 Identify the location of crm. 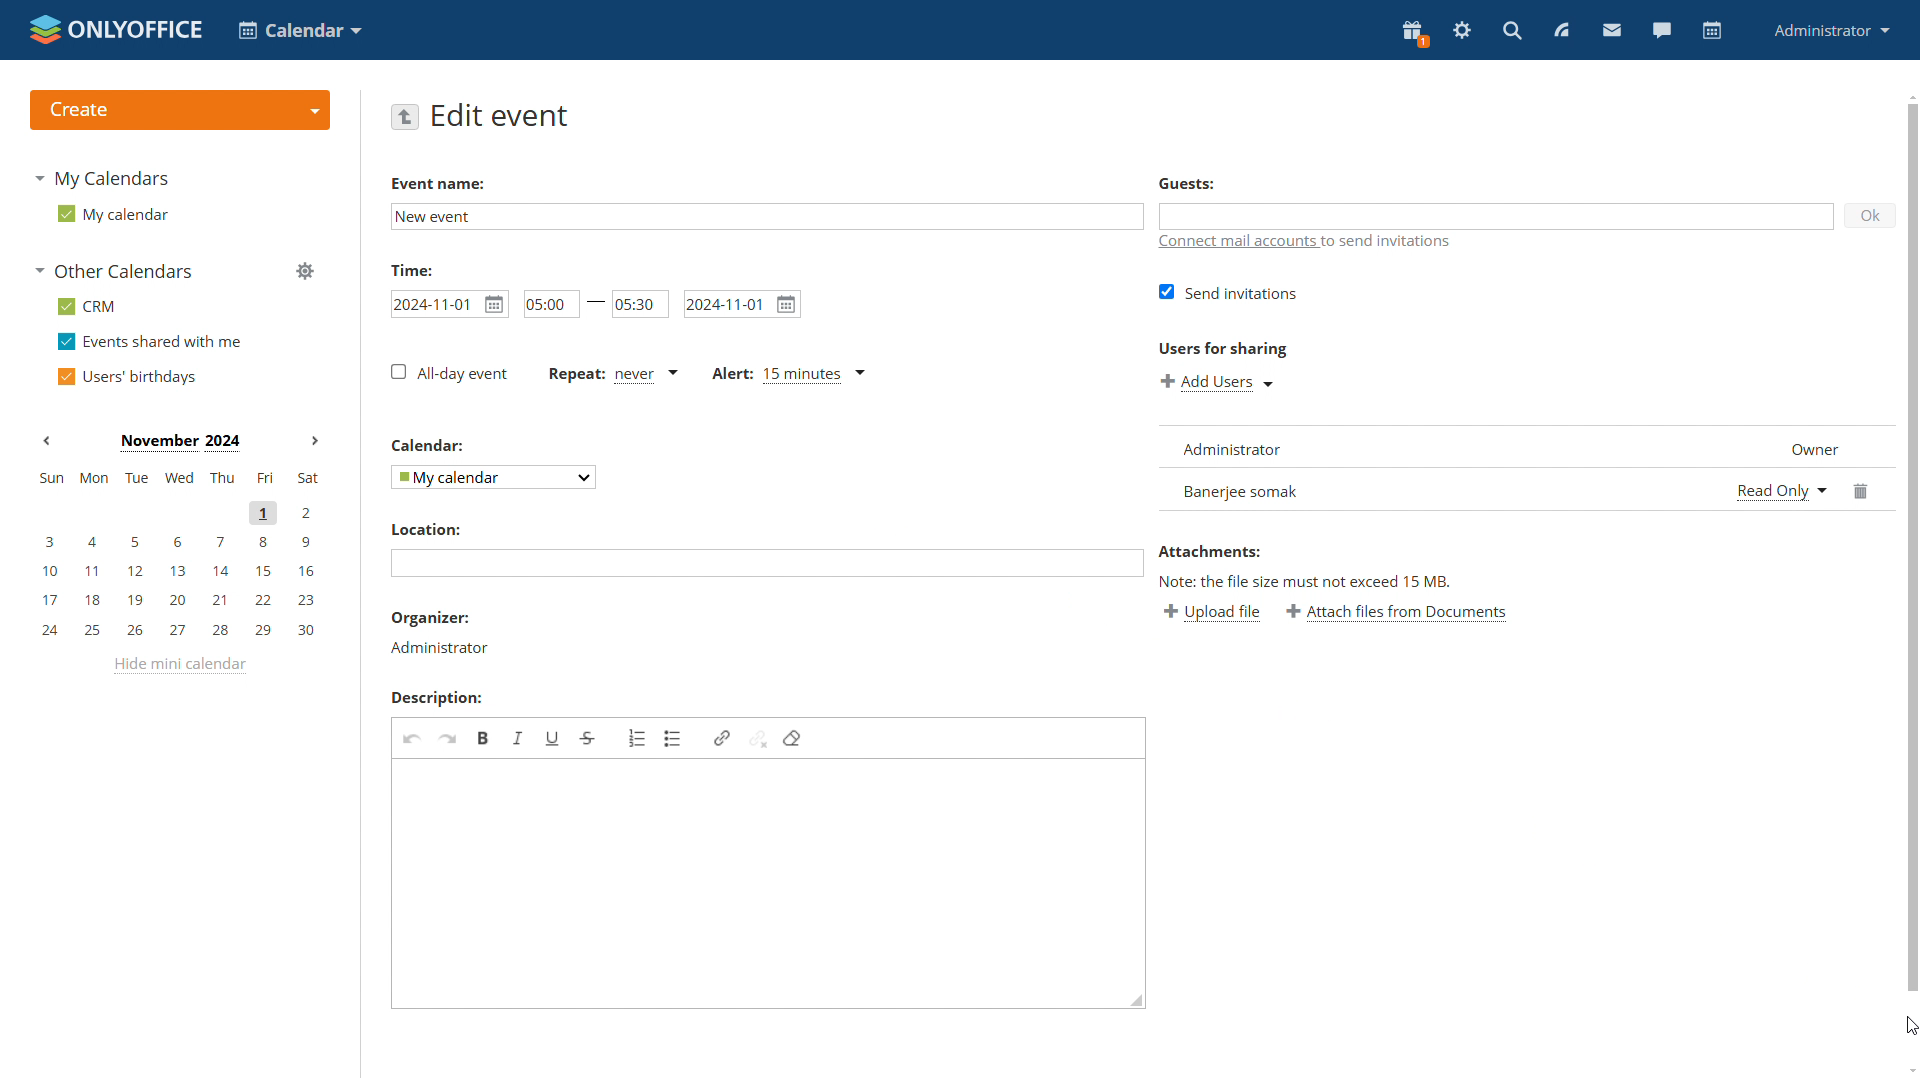
(92, 308).